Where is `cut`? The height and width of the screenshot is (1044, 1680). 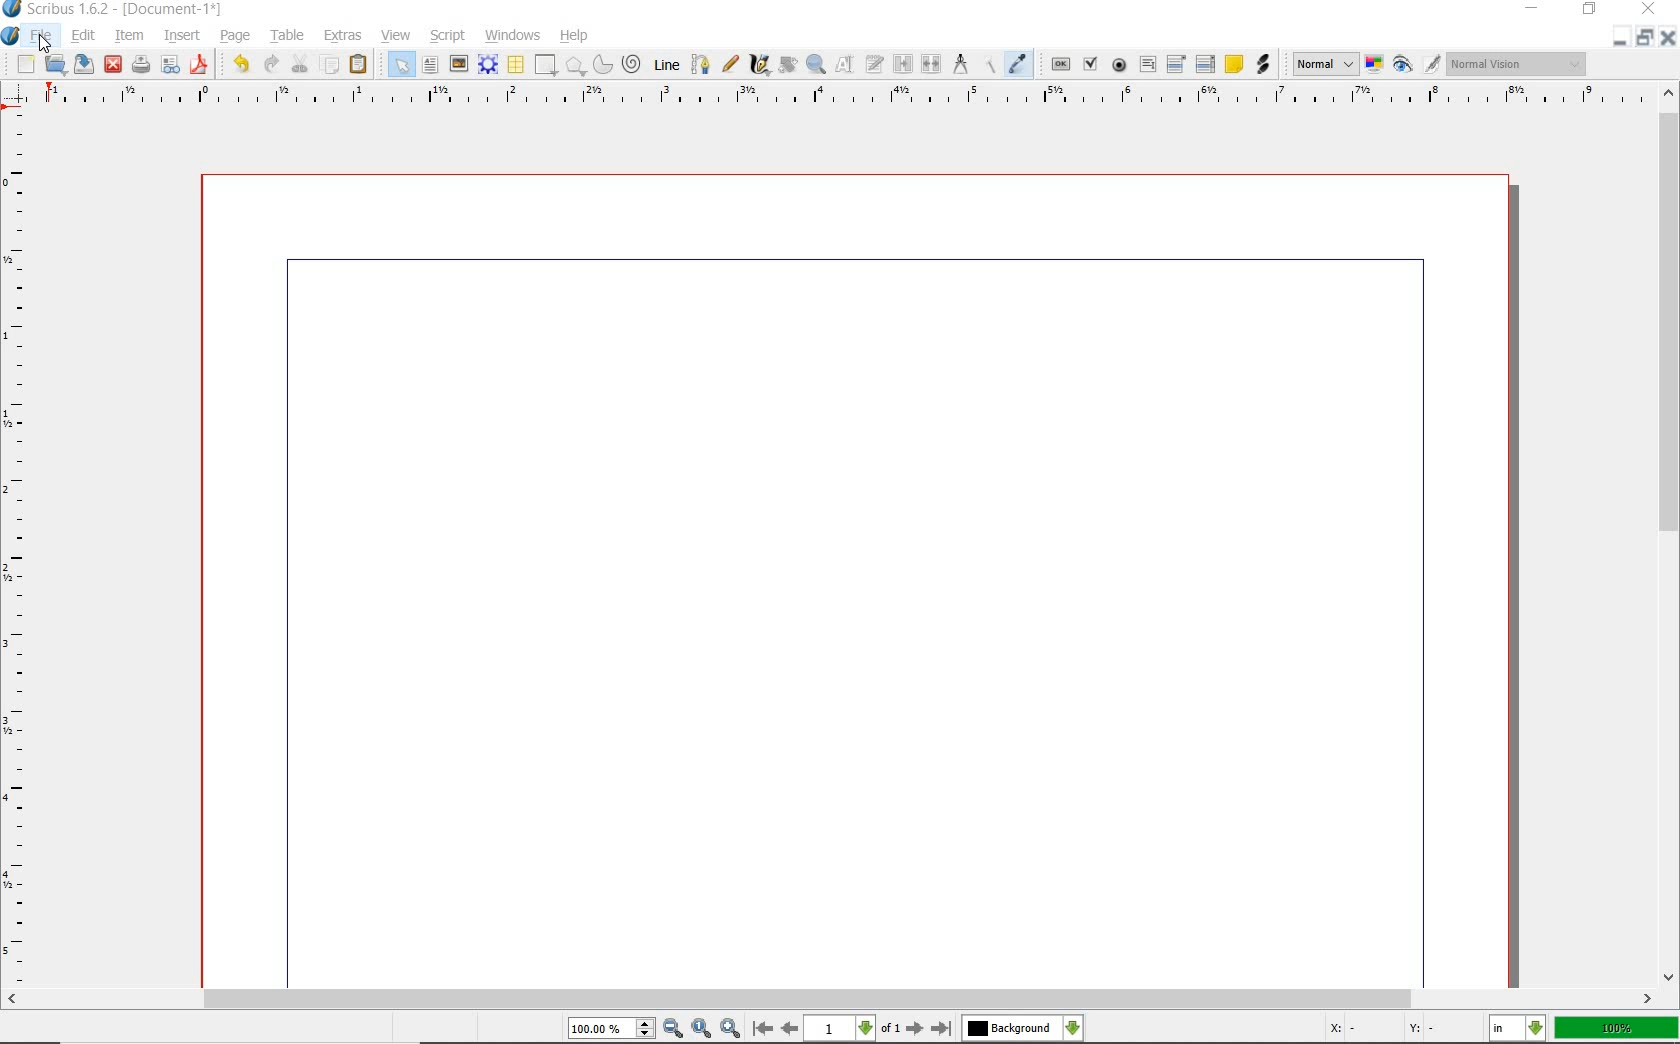
cut is located at coordinates (302, 63).